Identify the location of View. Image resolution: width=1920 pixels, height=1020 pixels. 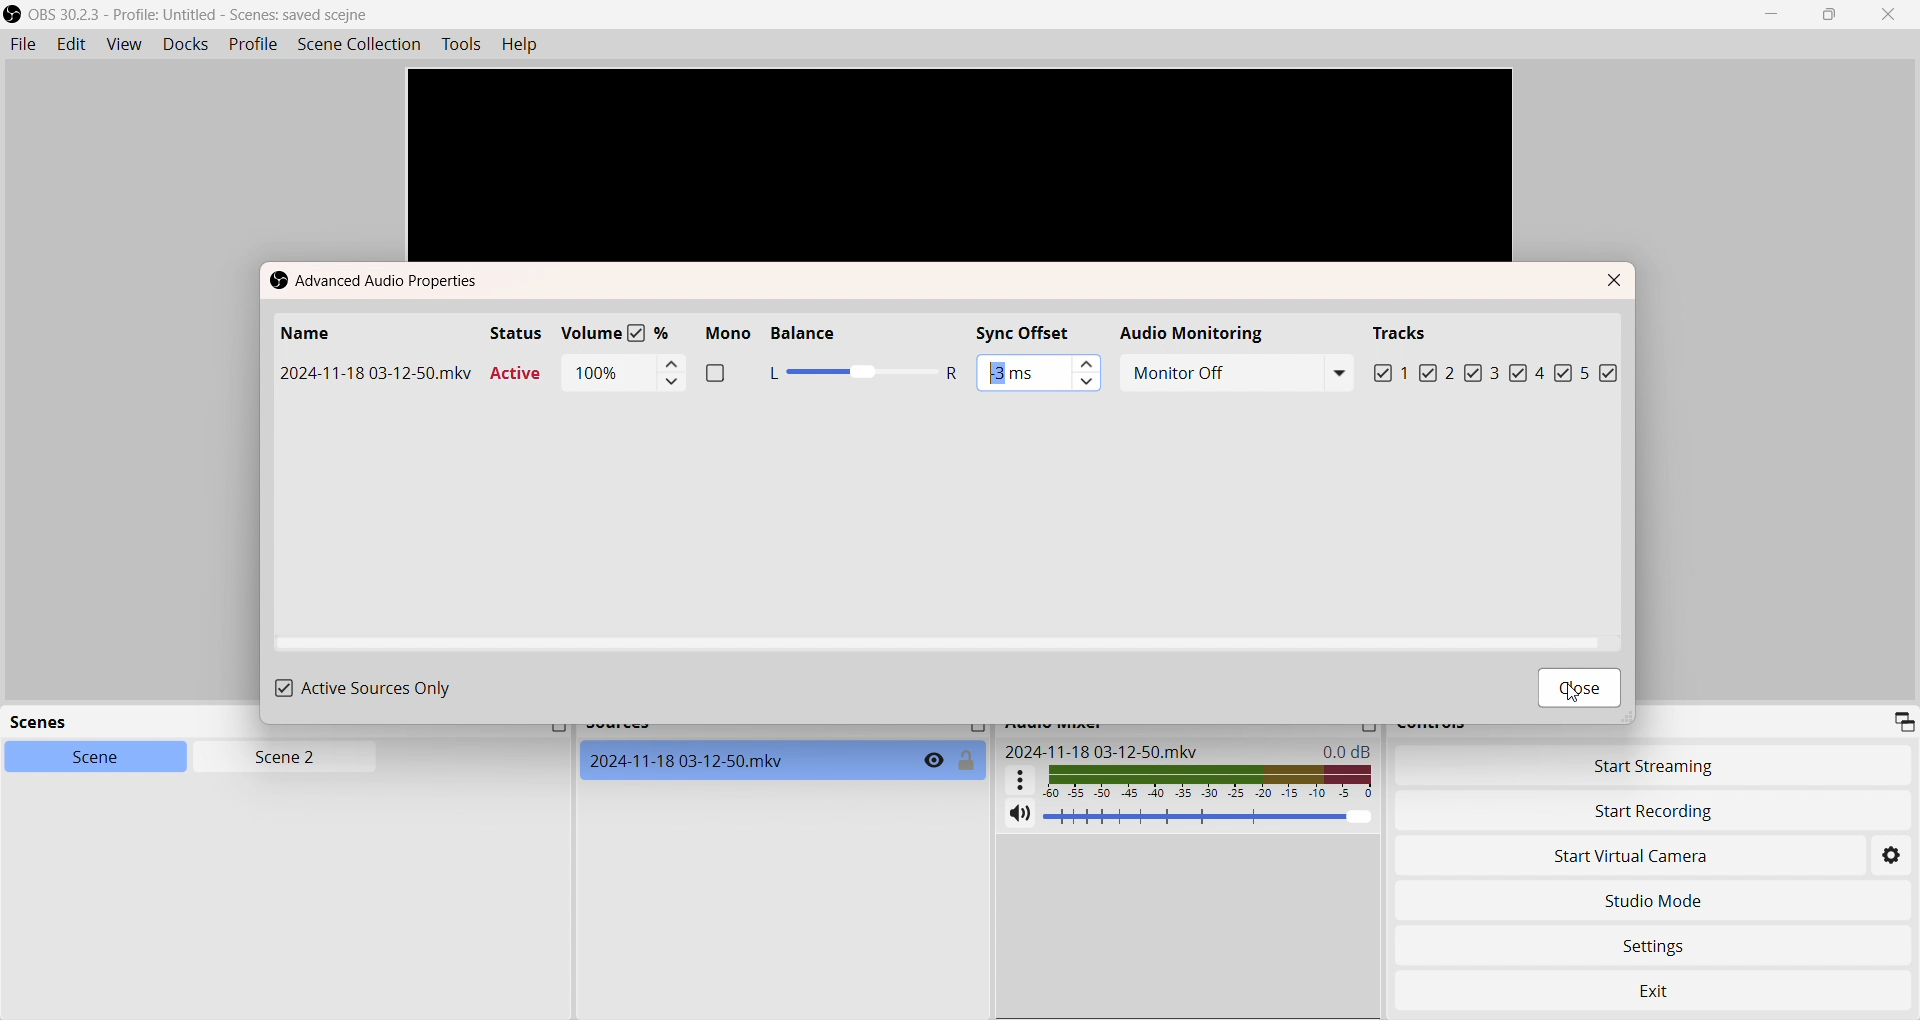
(121, 45).